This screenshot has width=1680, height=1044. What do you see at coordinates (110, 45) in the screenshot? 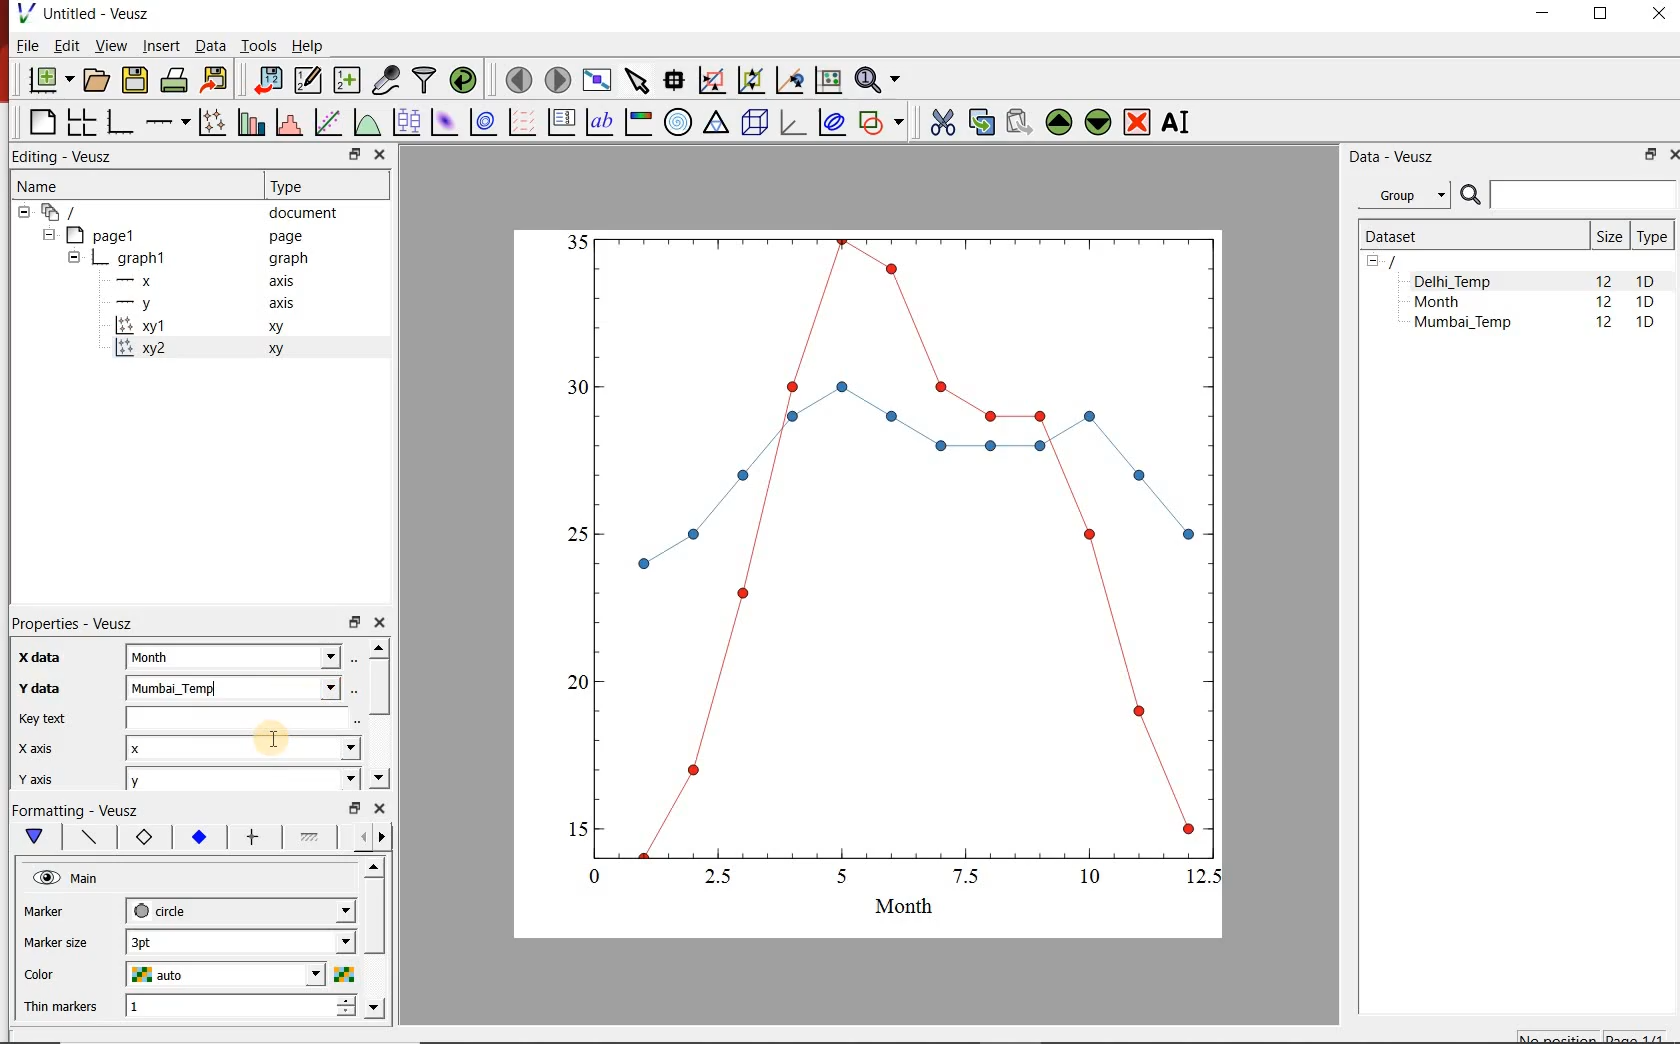
I see `View` at bounding box center [110, 45].